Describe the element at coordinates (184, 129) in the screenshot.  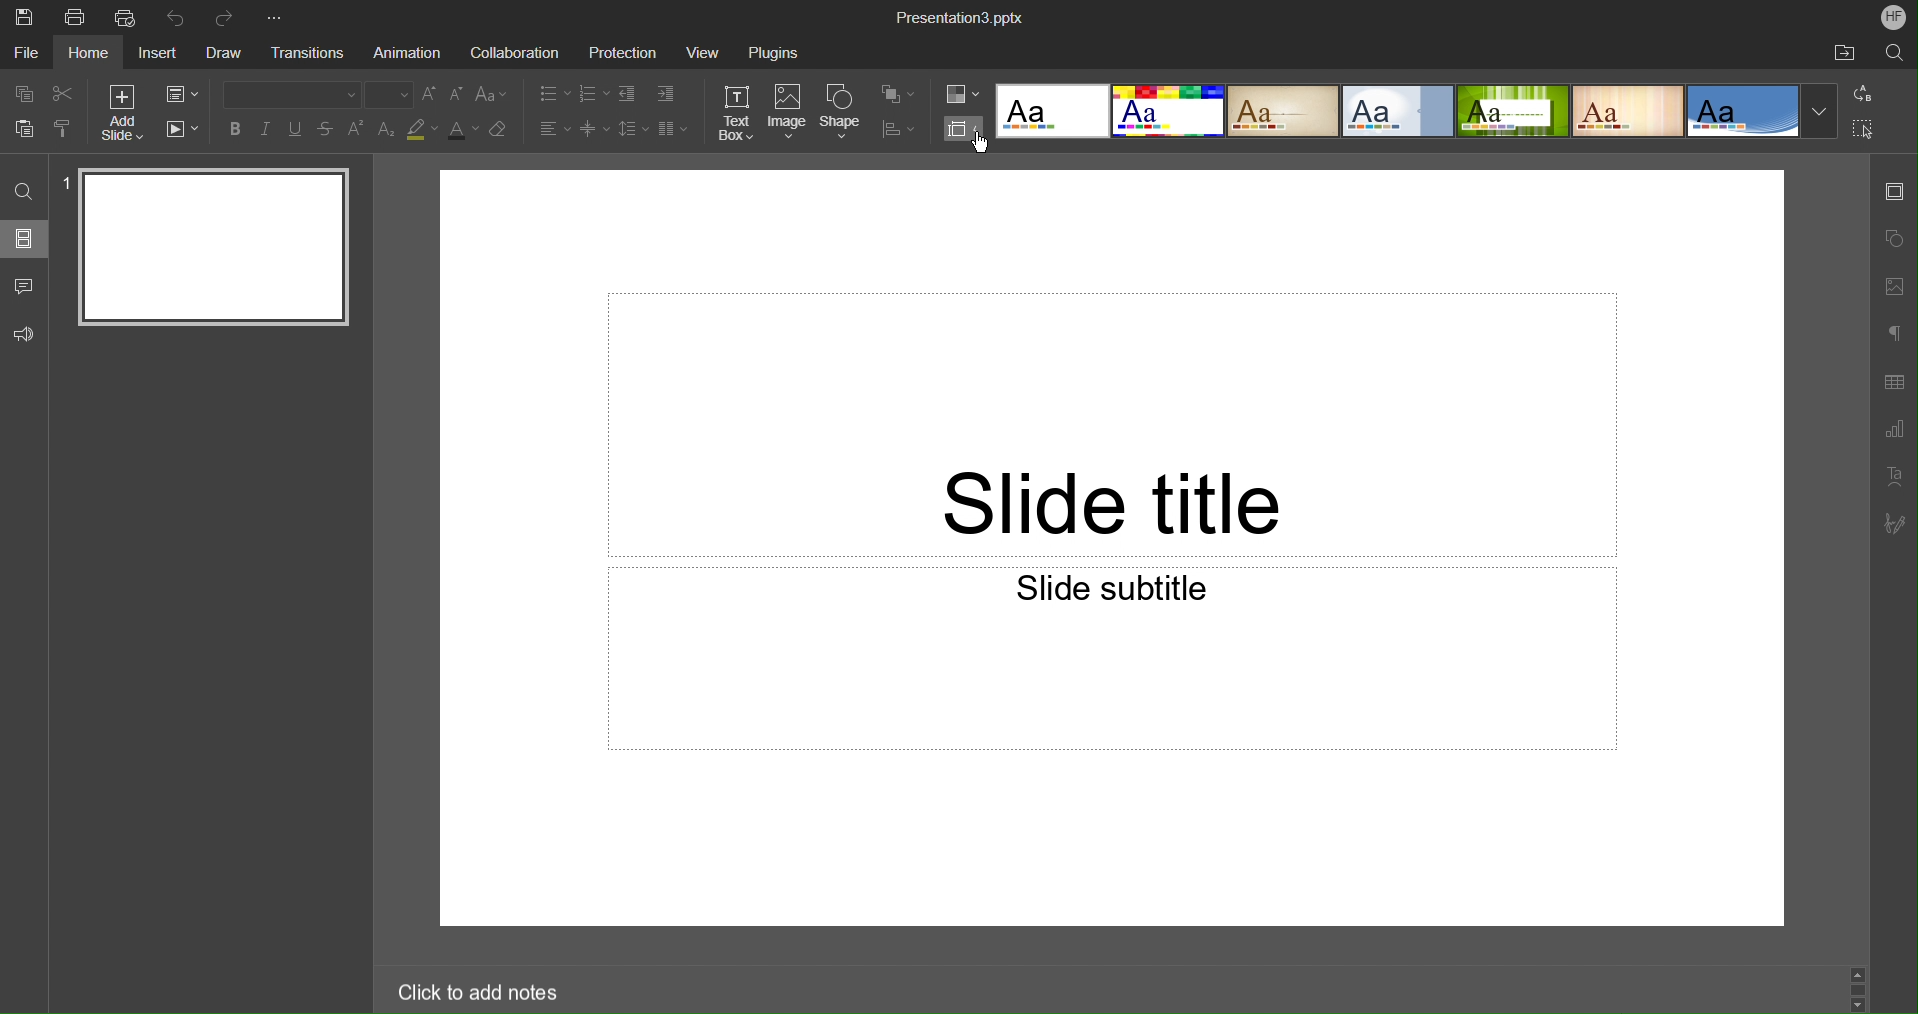
I see `Playback` at that location.